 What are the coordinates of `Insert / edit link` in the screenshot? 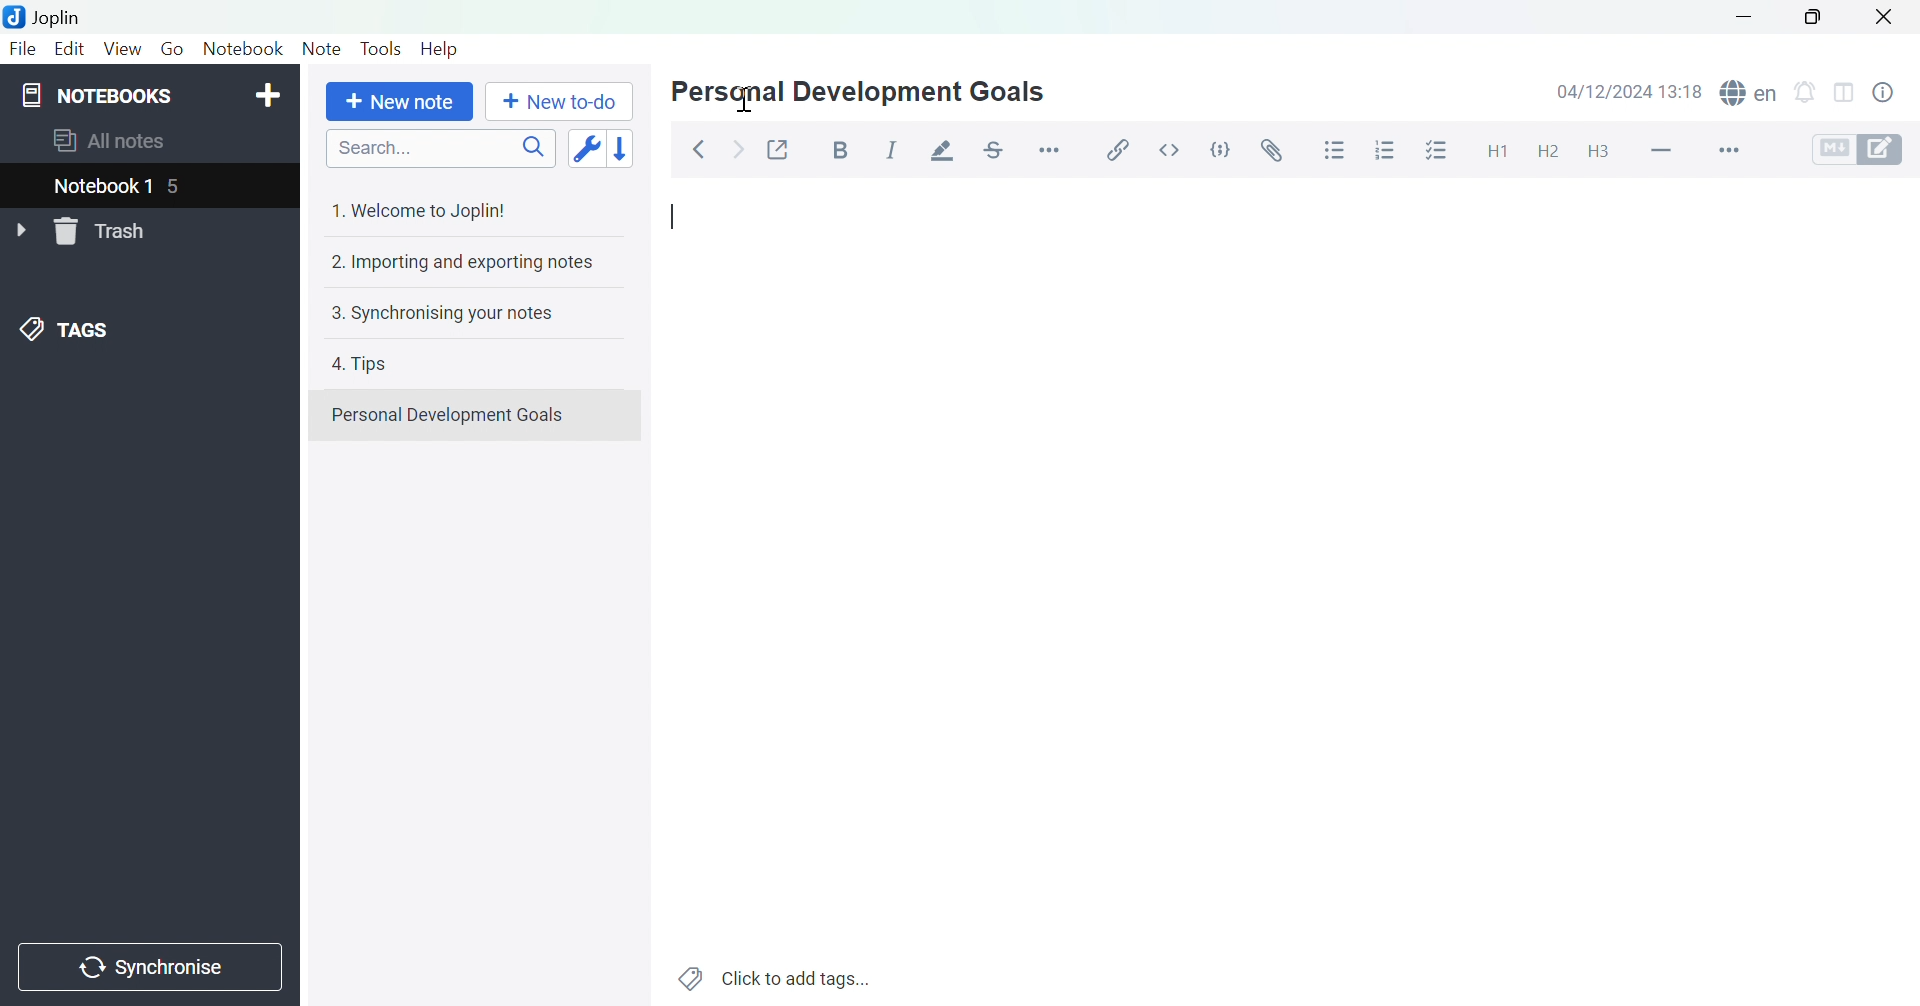 It's located at (1123, 151).